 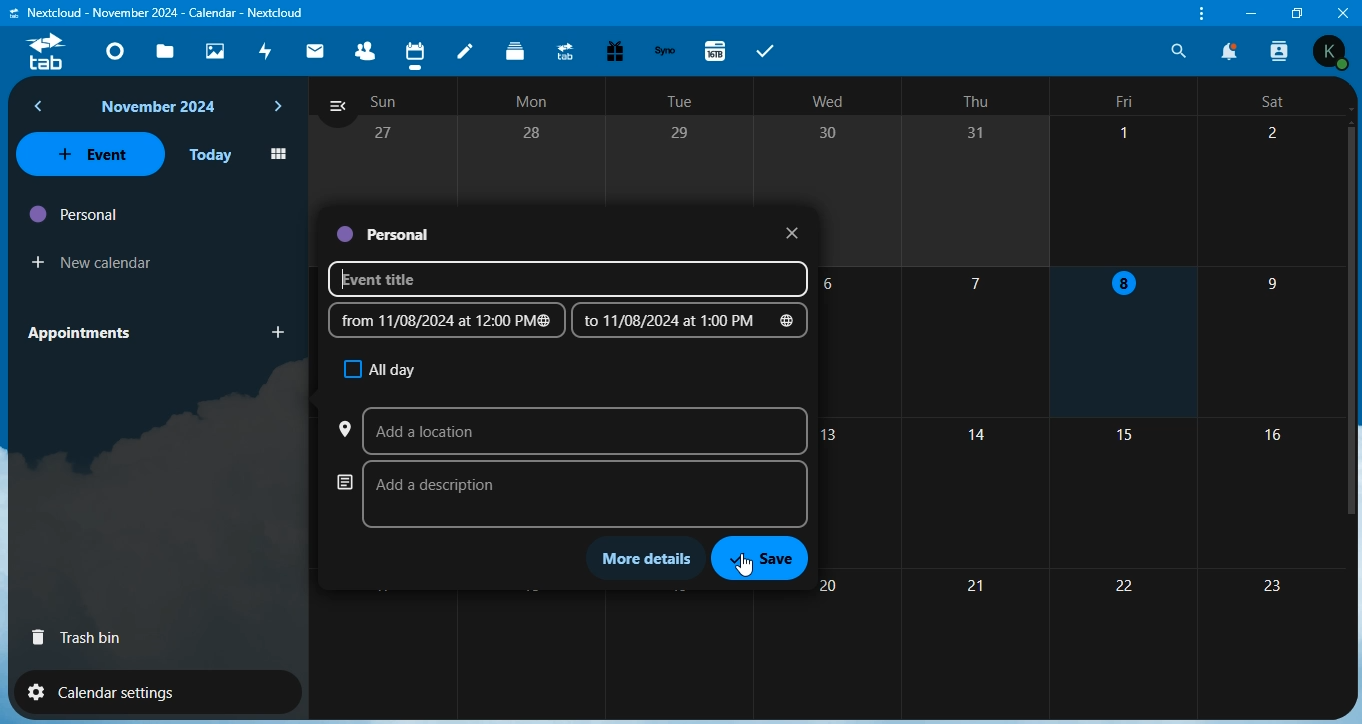 I want to click on contacts, so click(x=364, y=48).